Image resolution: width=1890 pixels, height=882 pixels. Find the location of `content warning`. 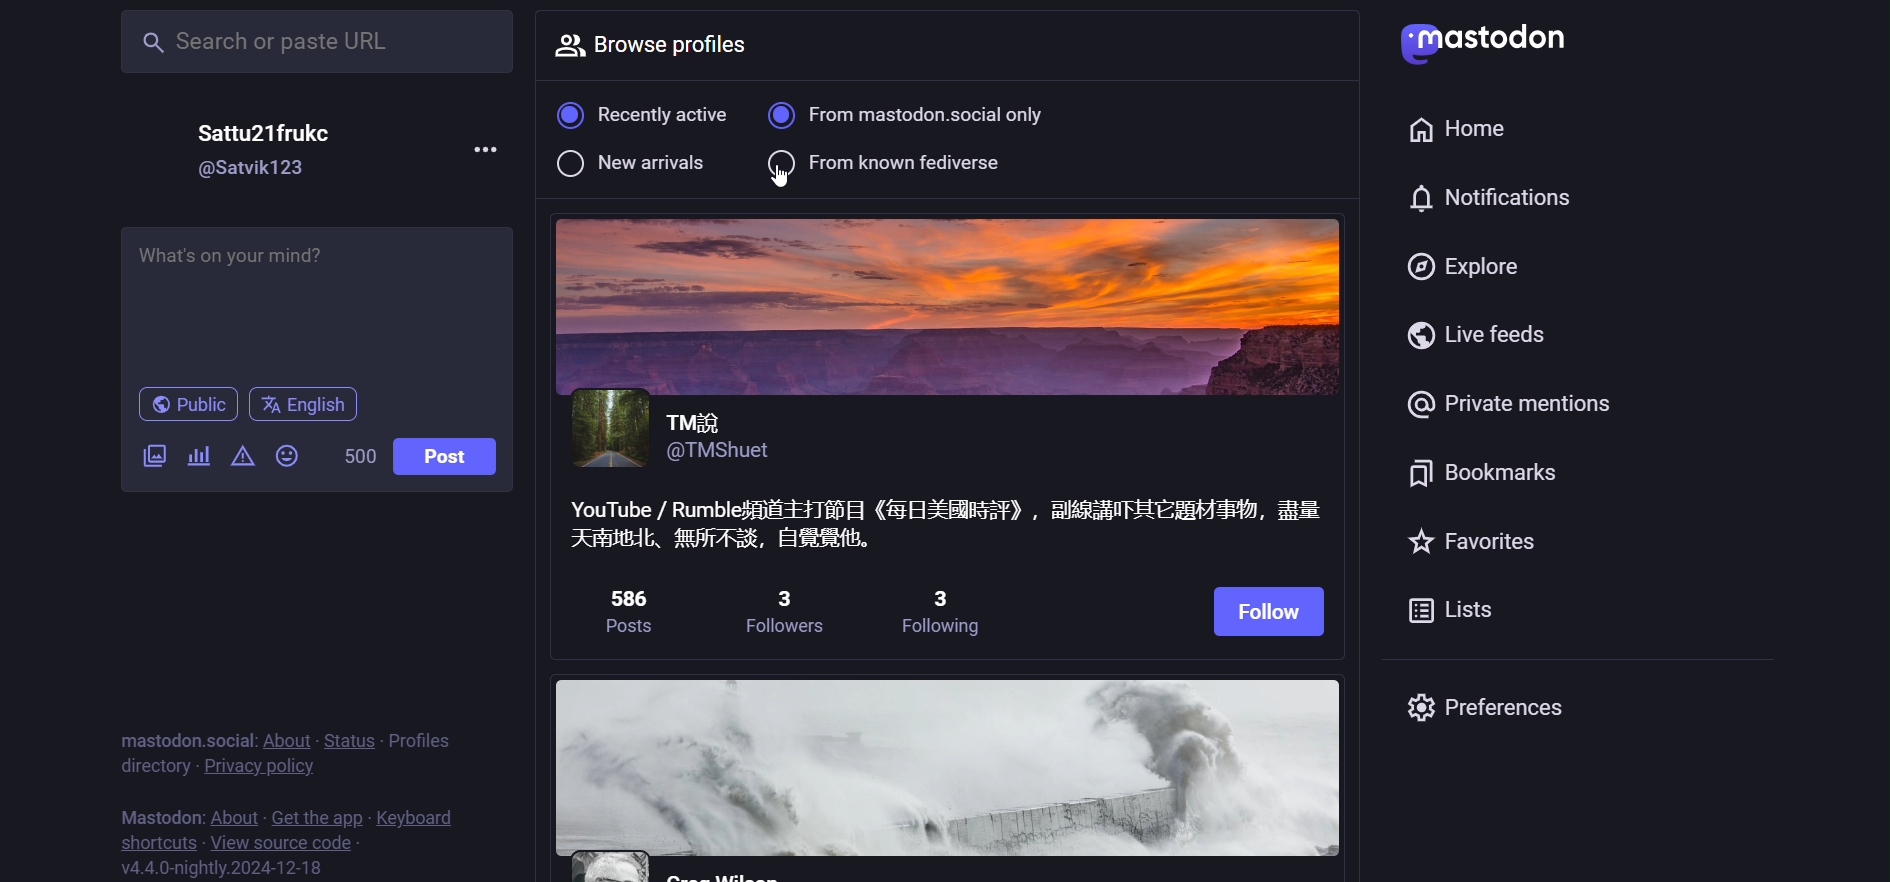

content warning is located at coordinates (241, 453).